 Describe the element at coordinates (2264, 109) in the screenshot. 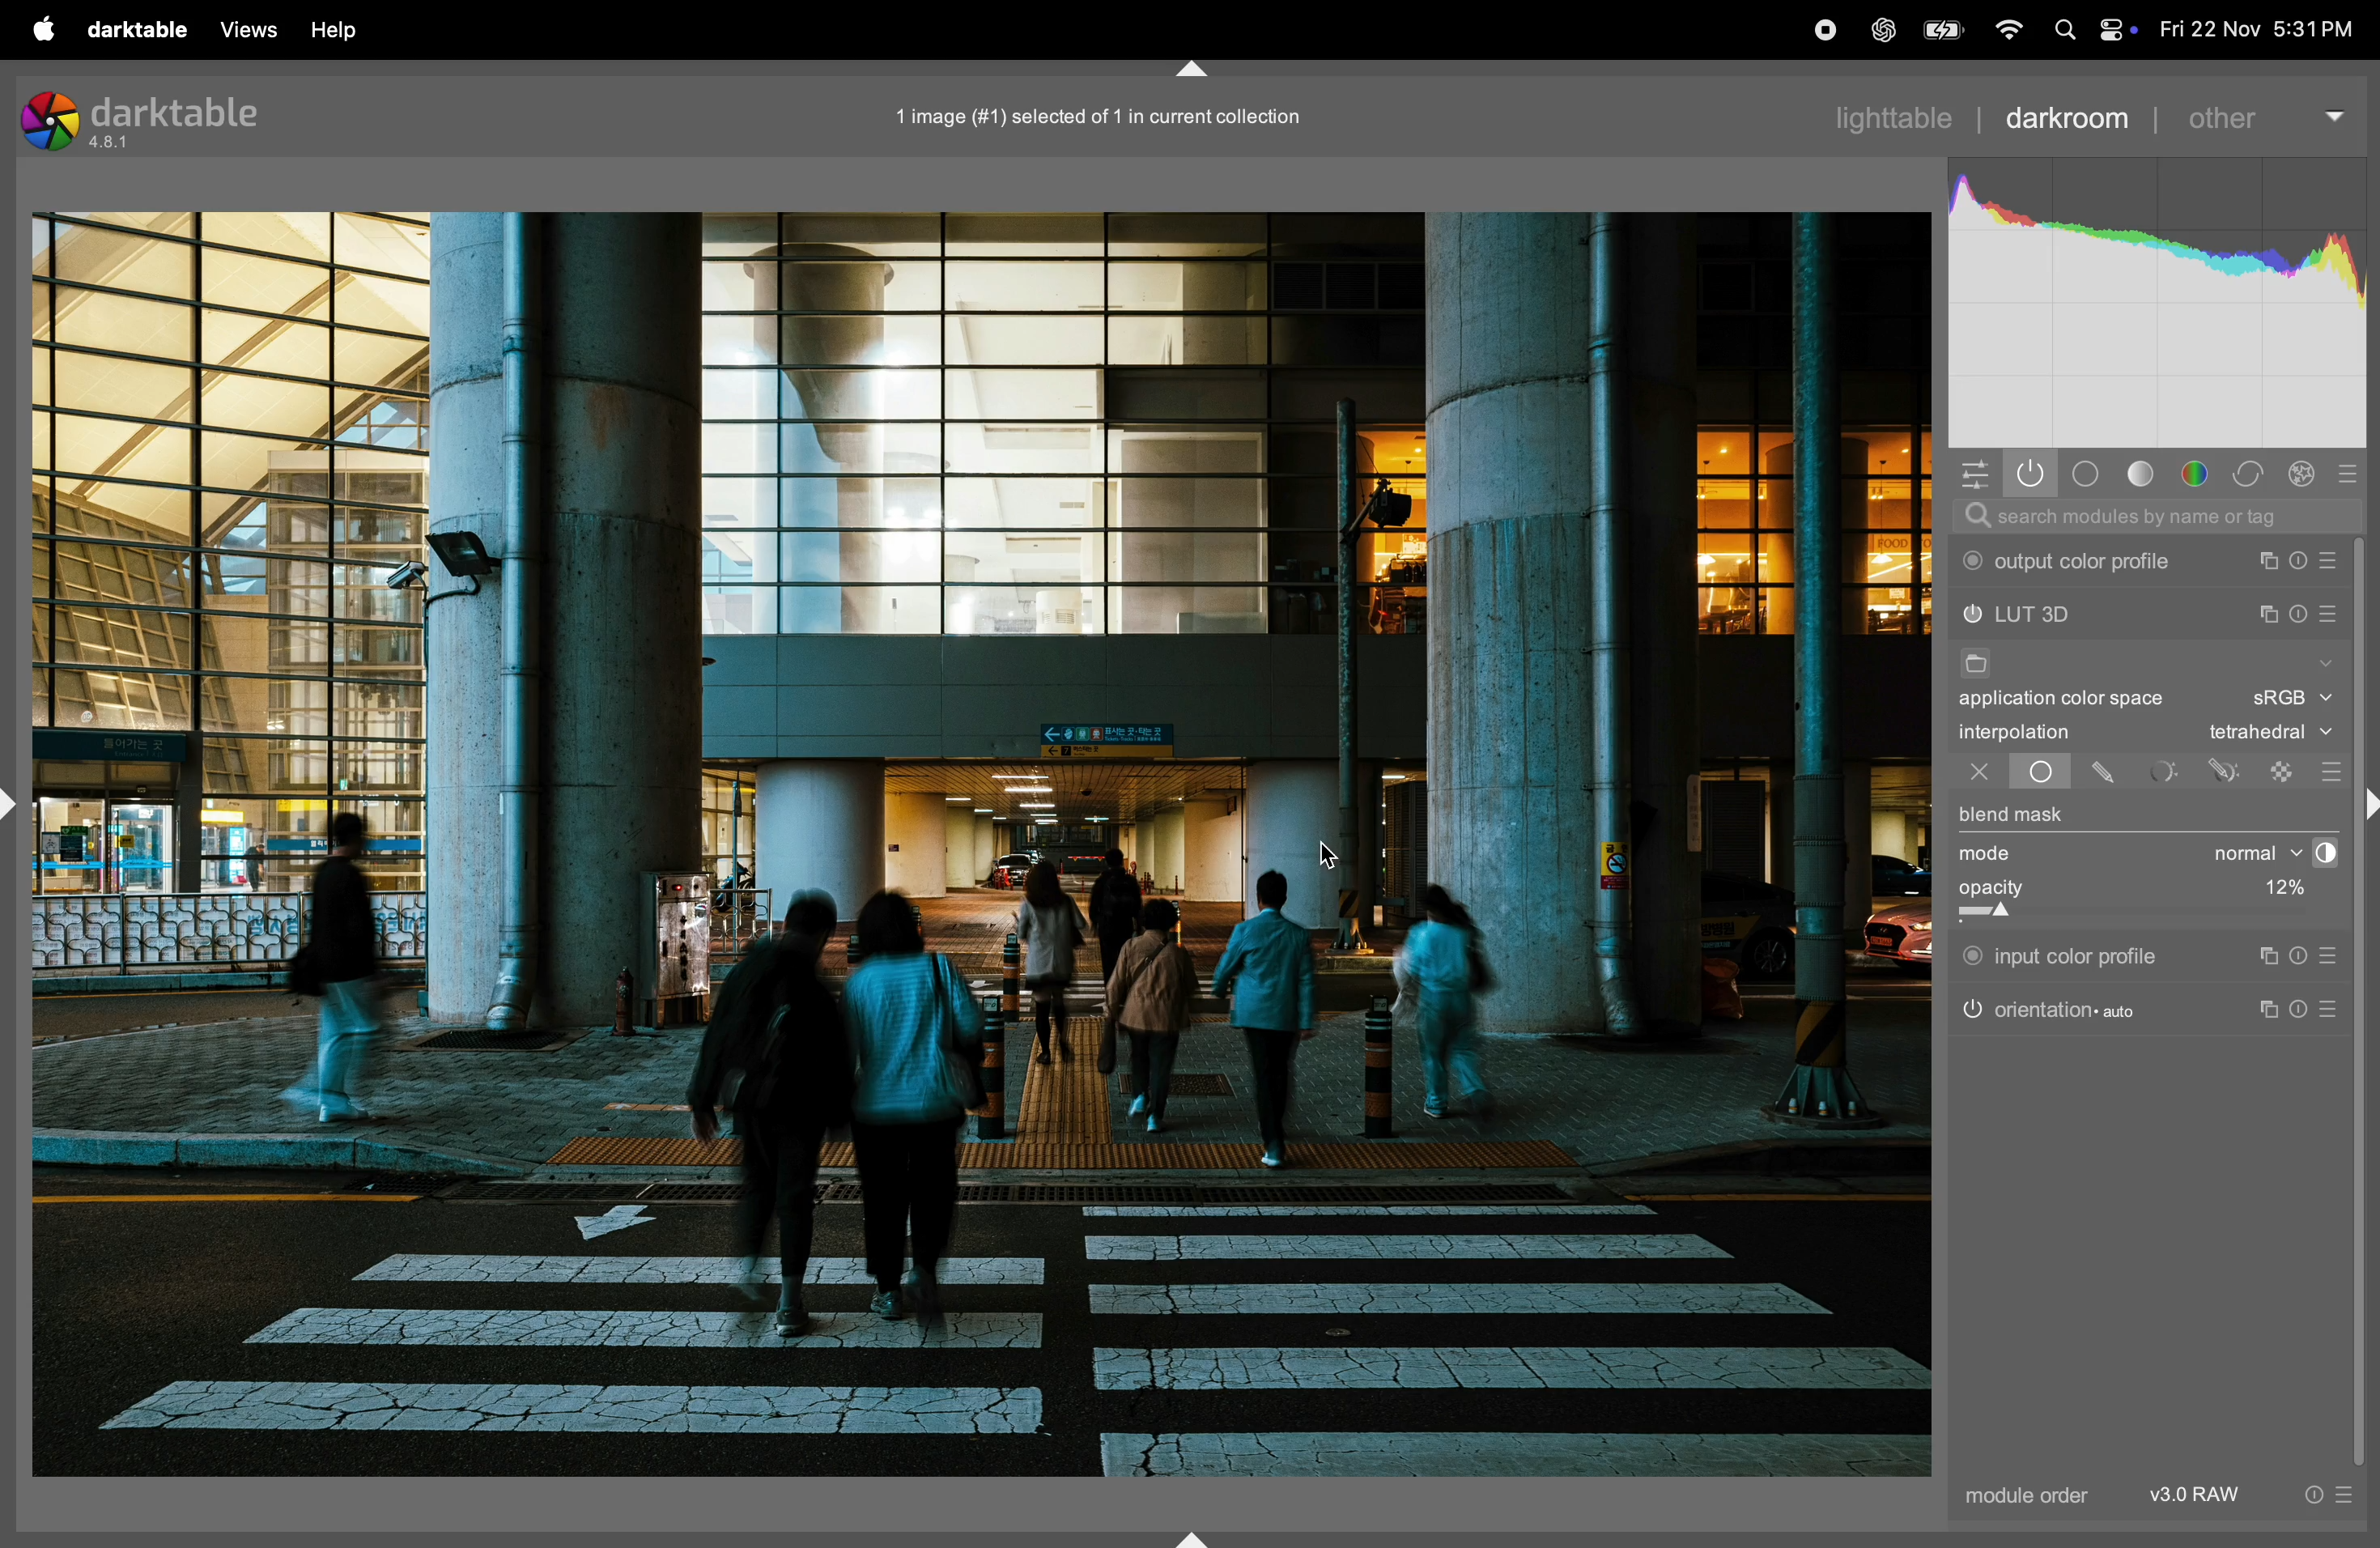

I see `other` at that location.